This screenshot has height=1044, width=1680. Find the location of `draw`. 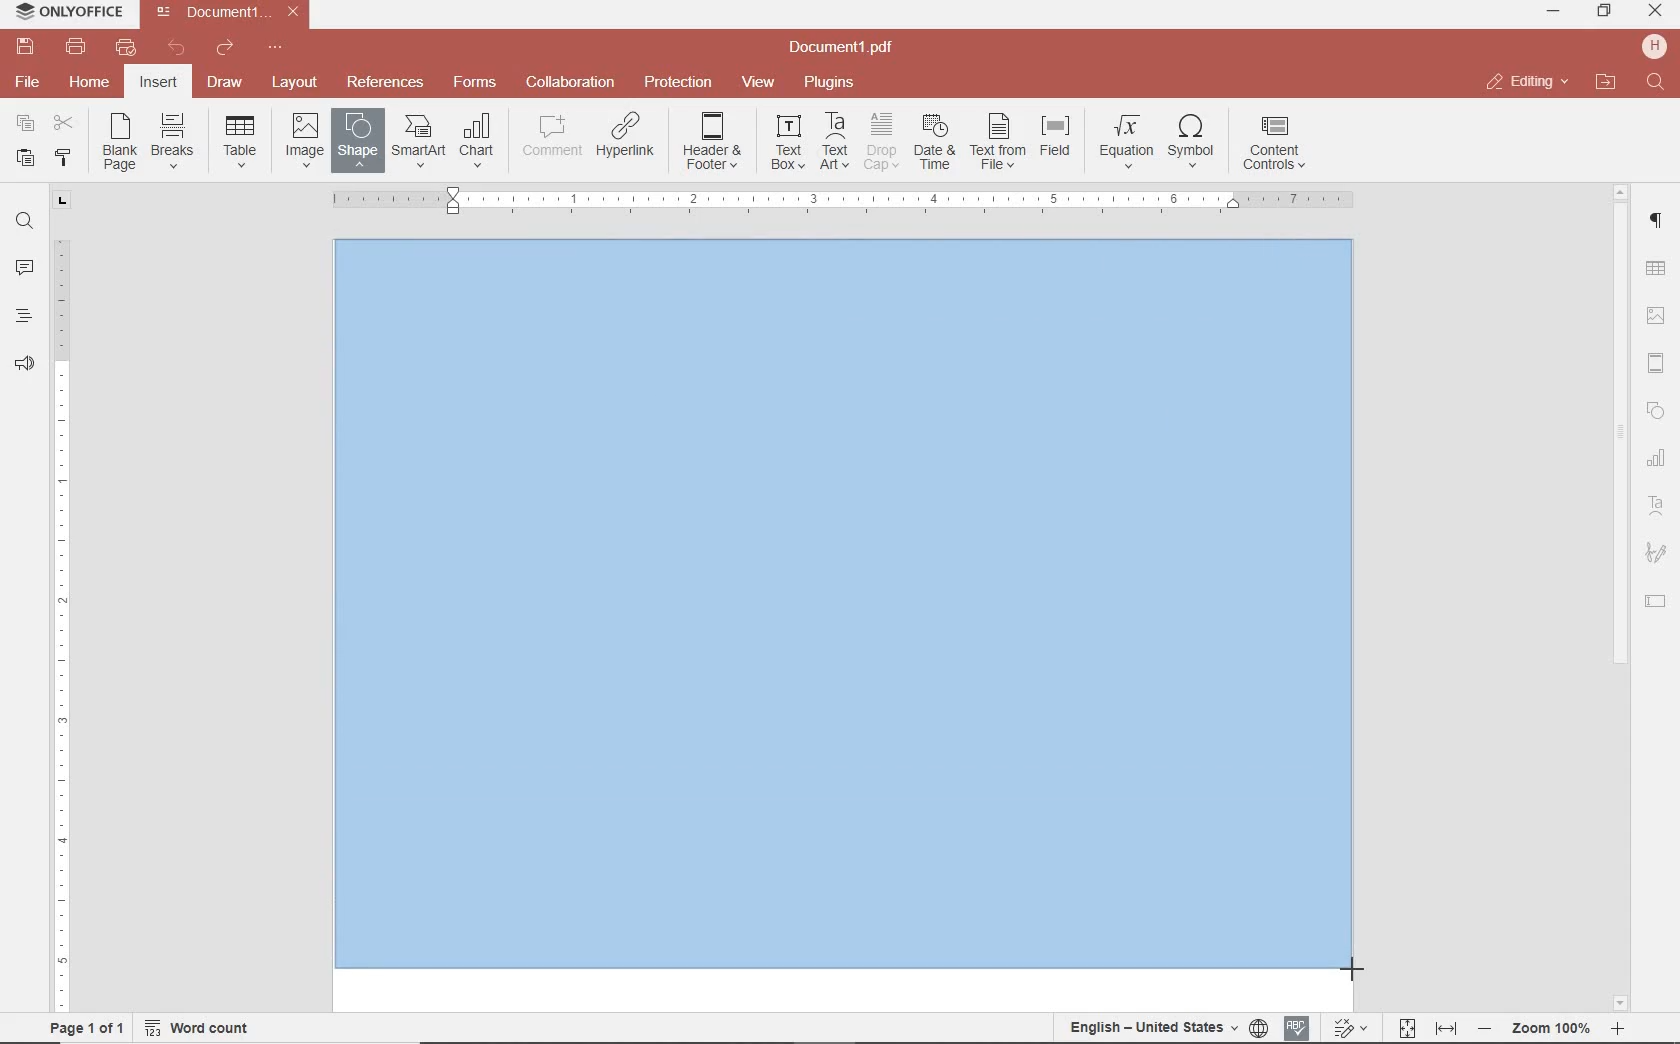

draw is located at coordinates (226, 81).